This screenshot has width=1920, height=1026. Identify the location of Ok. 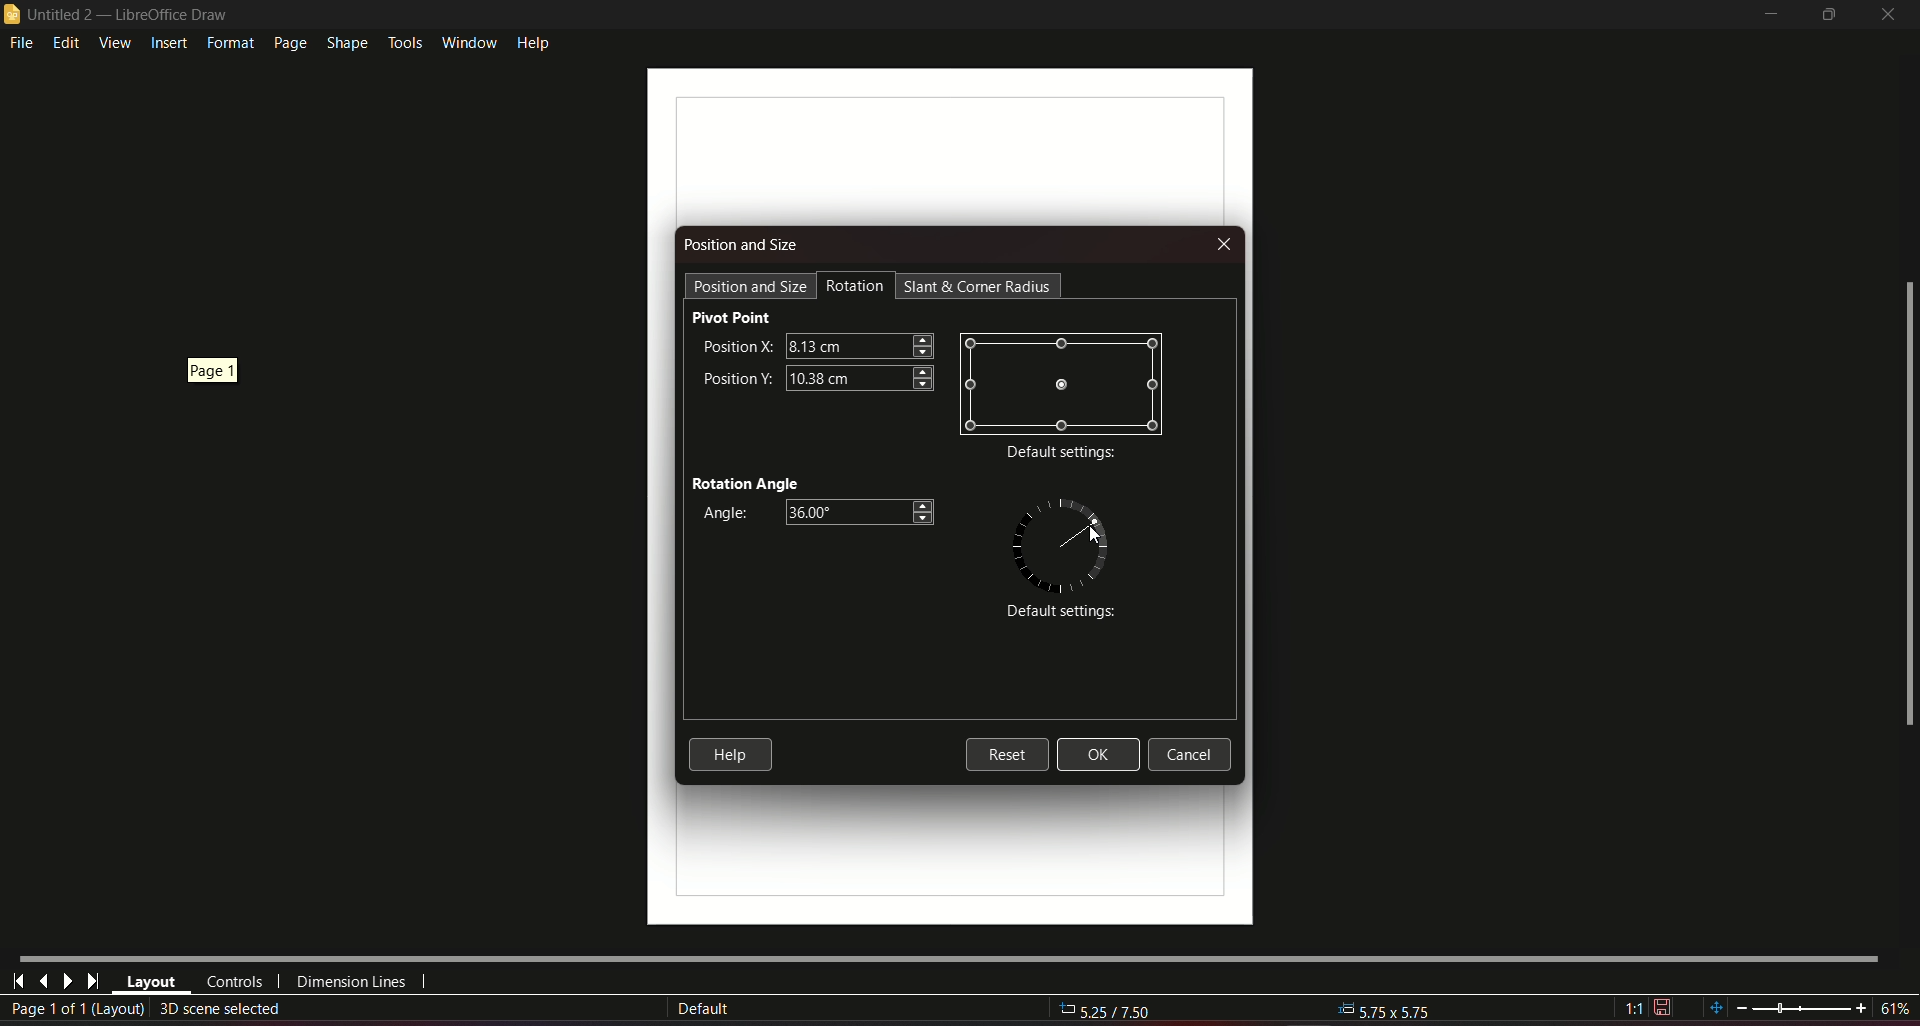
(1098, 755).